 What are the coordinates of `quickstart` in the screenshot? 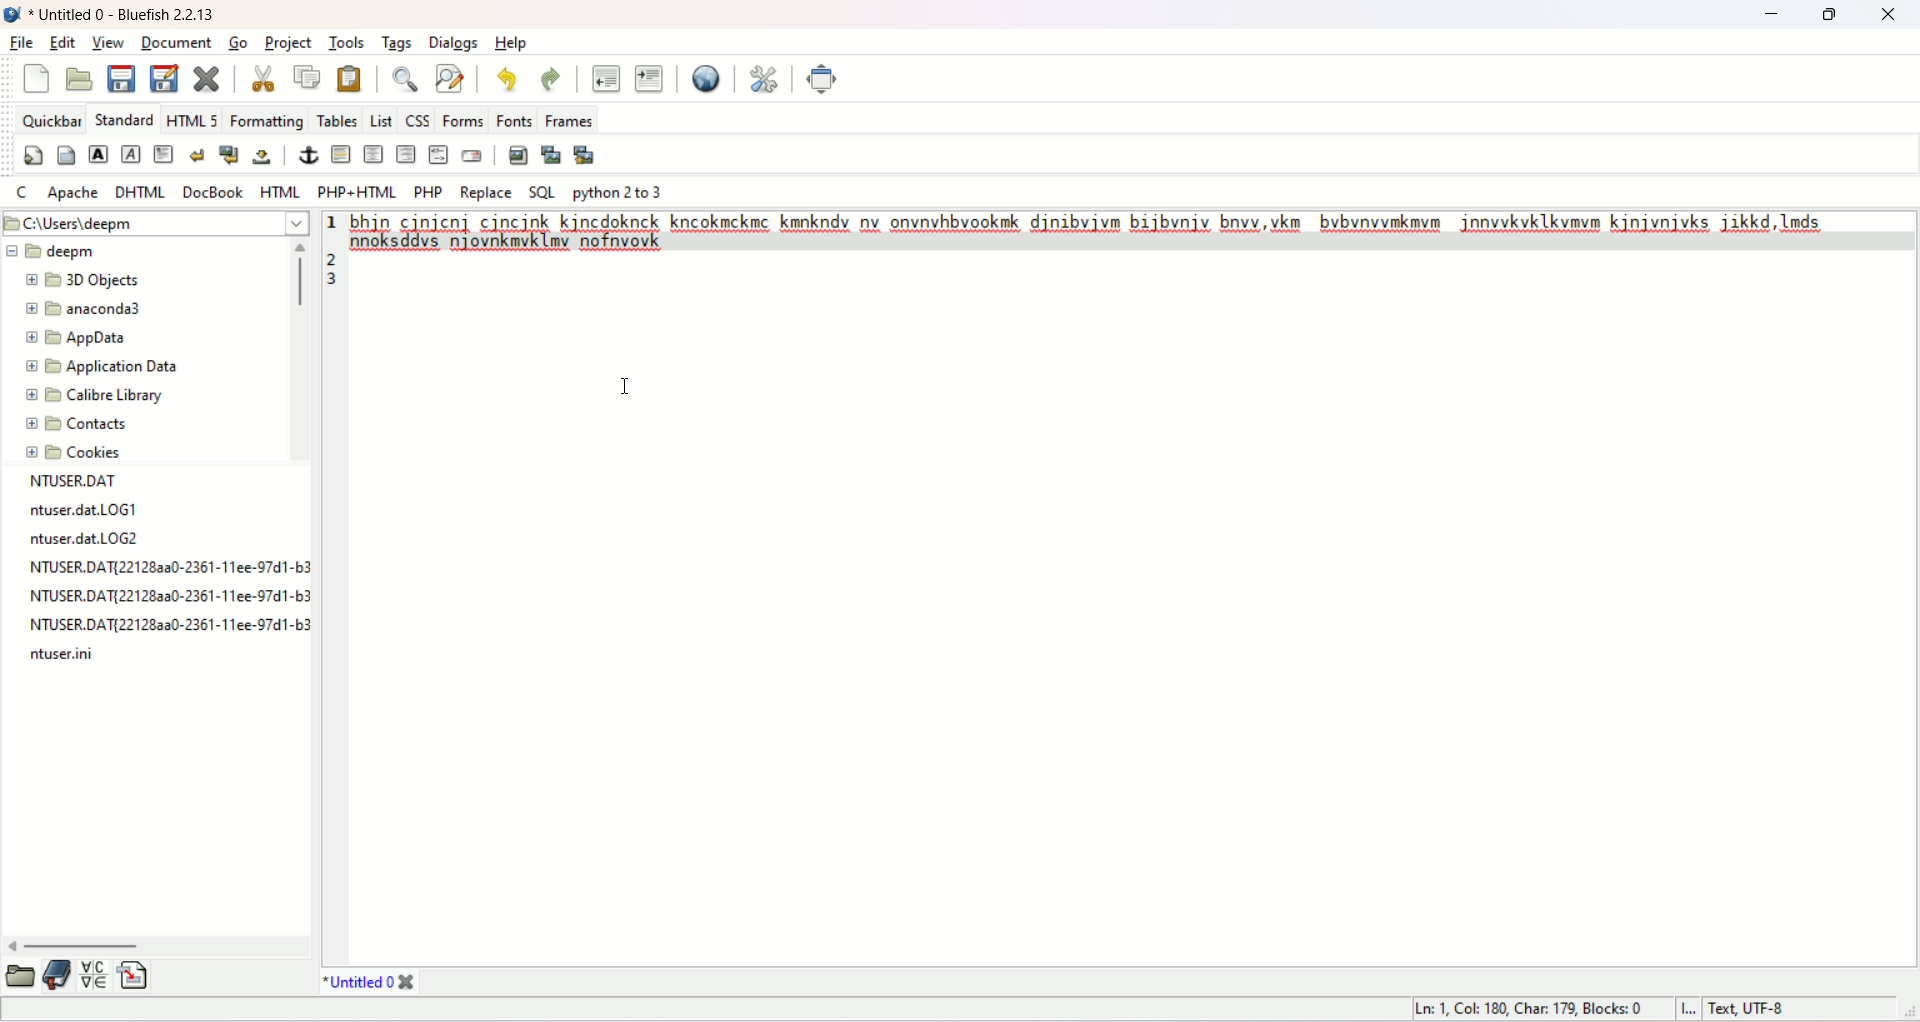 It's located at (35, 156).